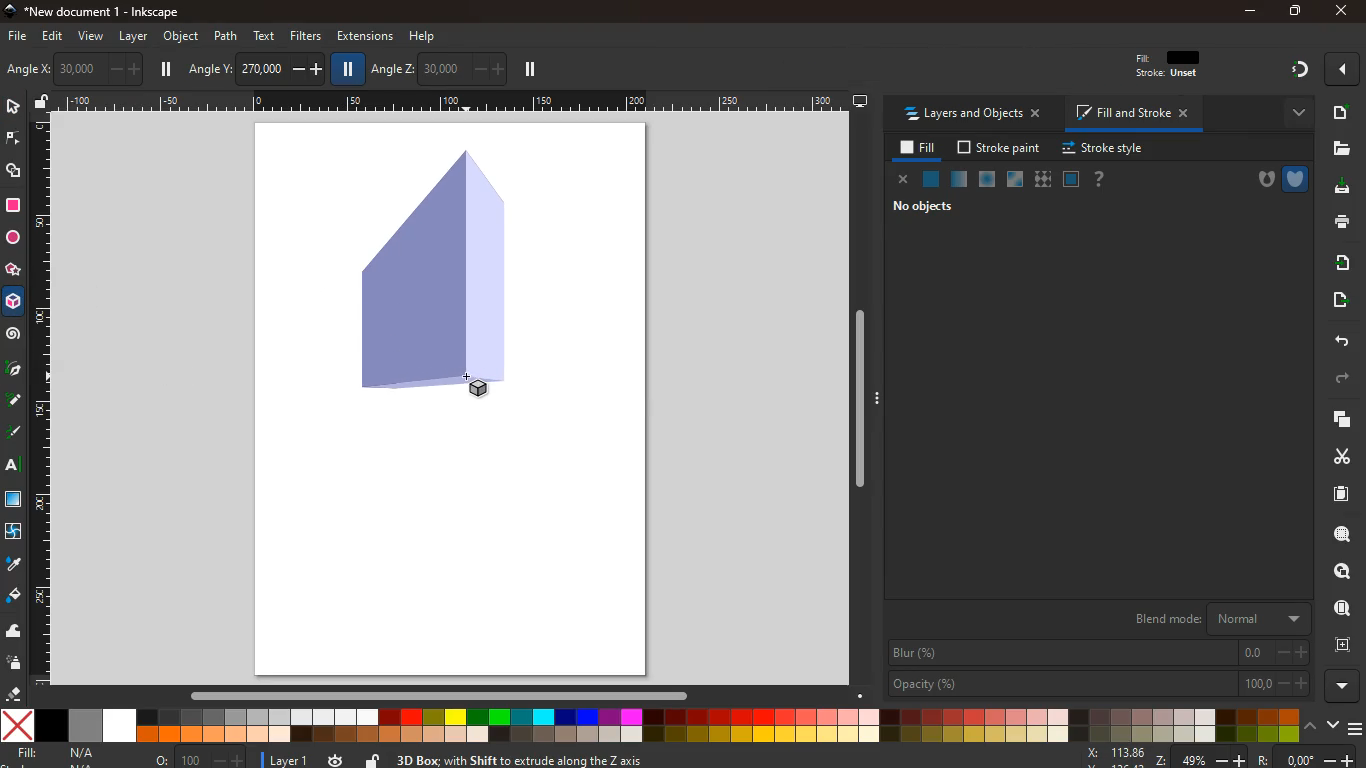 The width and height of the screenshot is (1366, 768). Describe the element at coordinates (529, 70) in the screenshot. I see `pause` at that location.